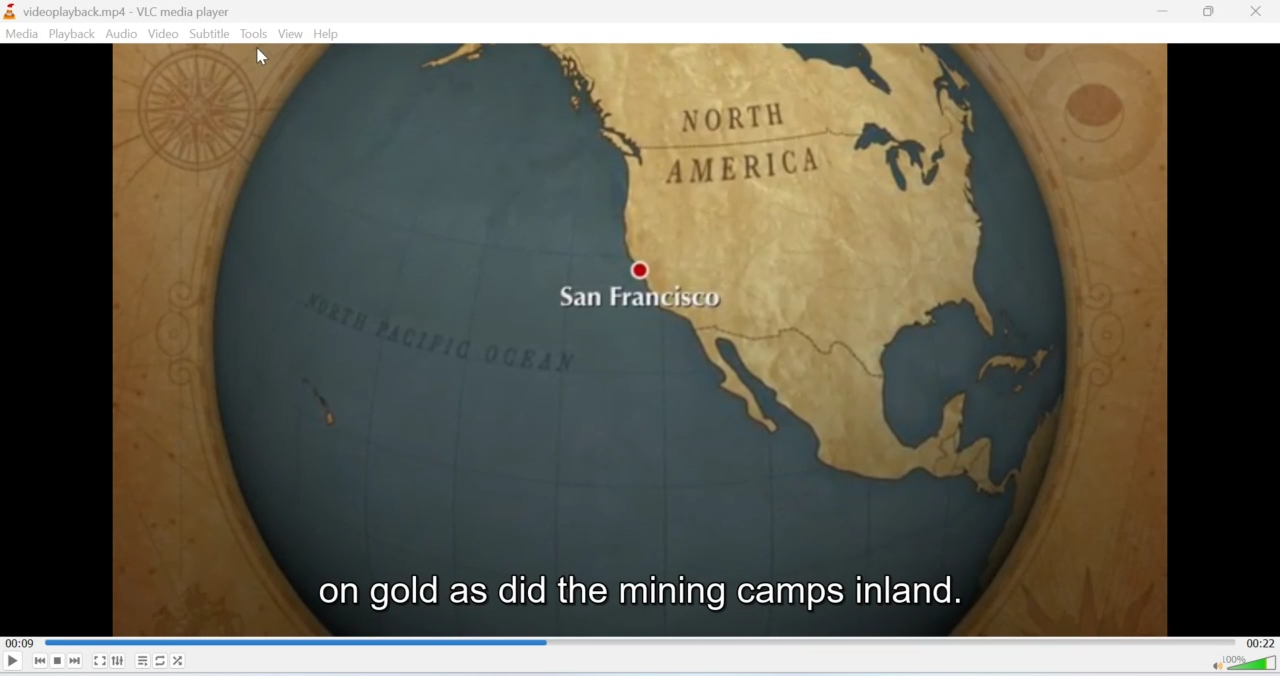  I want to click on video playback, so click(639, 353).